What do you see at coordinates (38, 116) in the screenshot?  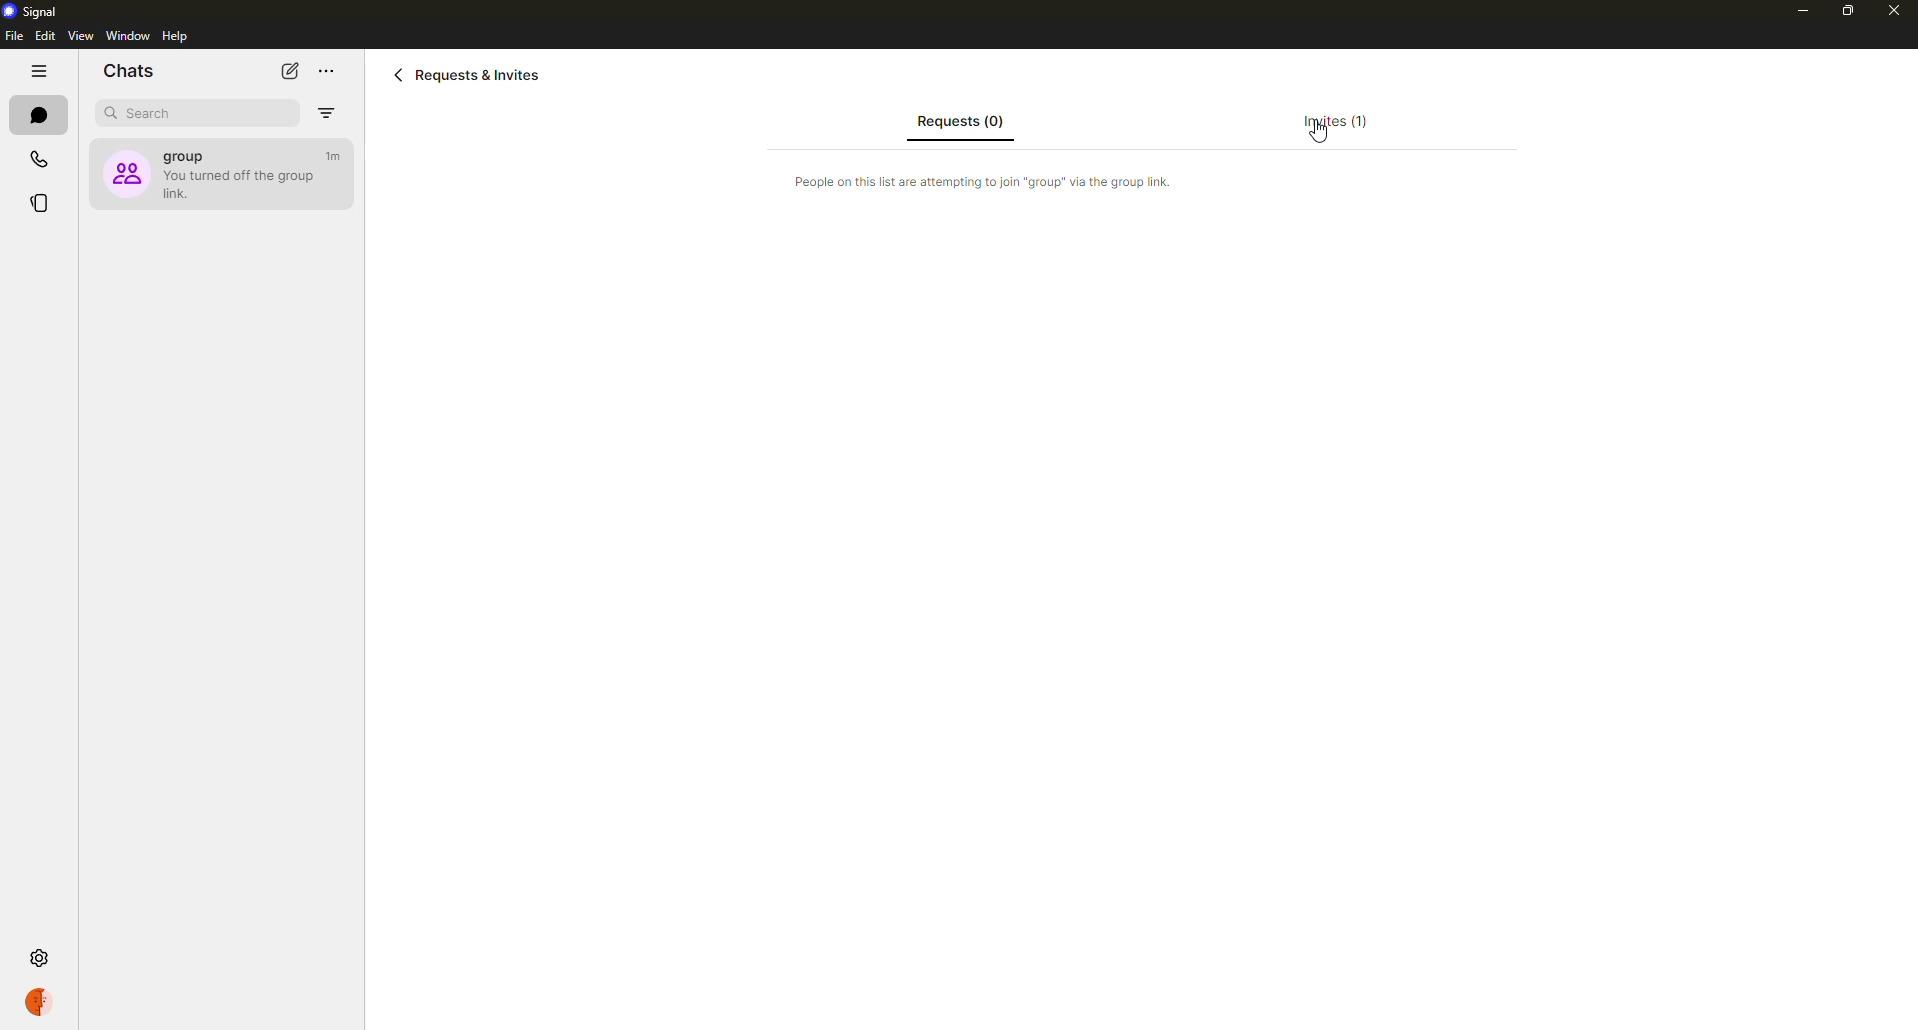 I see `chats` at bounding box center [38, 116].